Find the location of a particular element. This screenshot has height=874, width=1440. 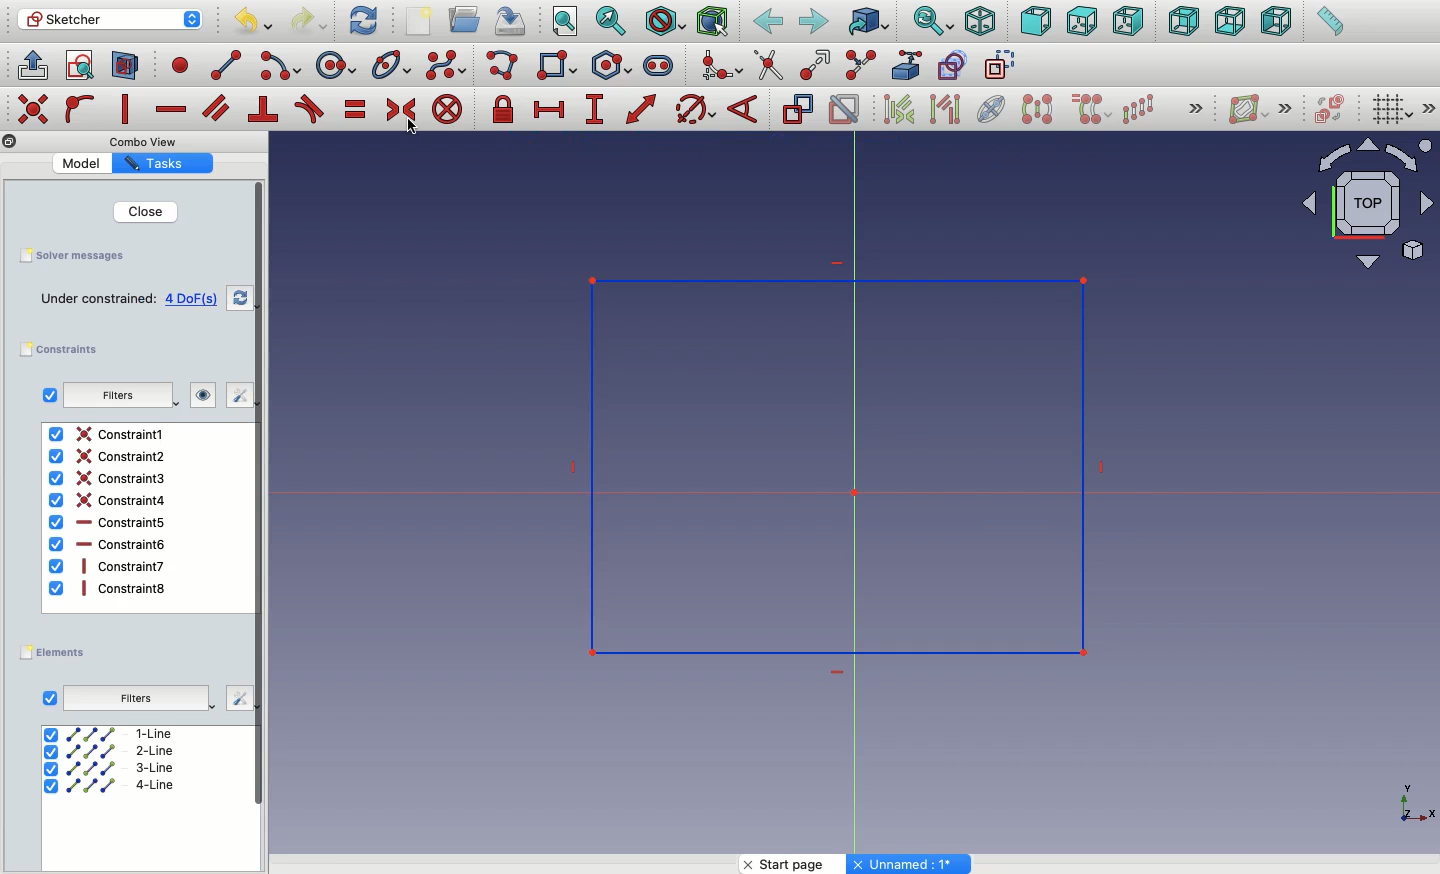

Constraint4 is located at coordinates (109, 500).